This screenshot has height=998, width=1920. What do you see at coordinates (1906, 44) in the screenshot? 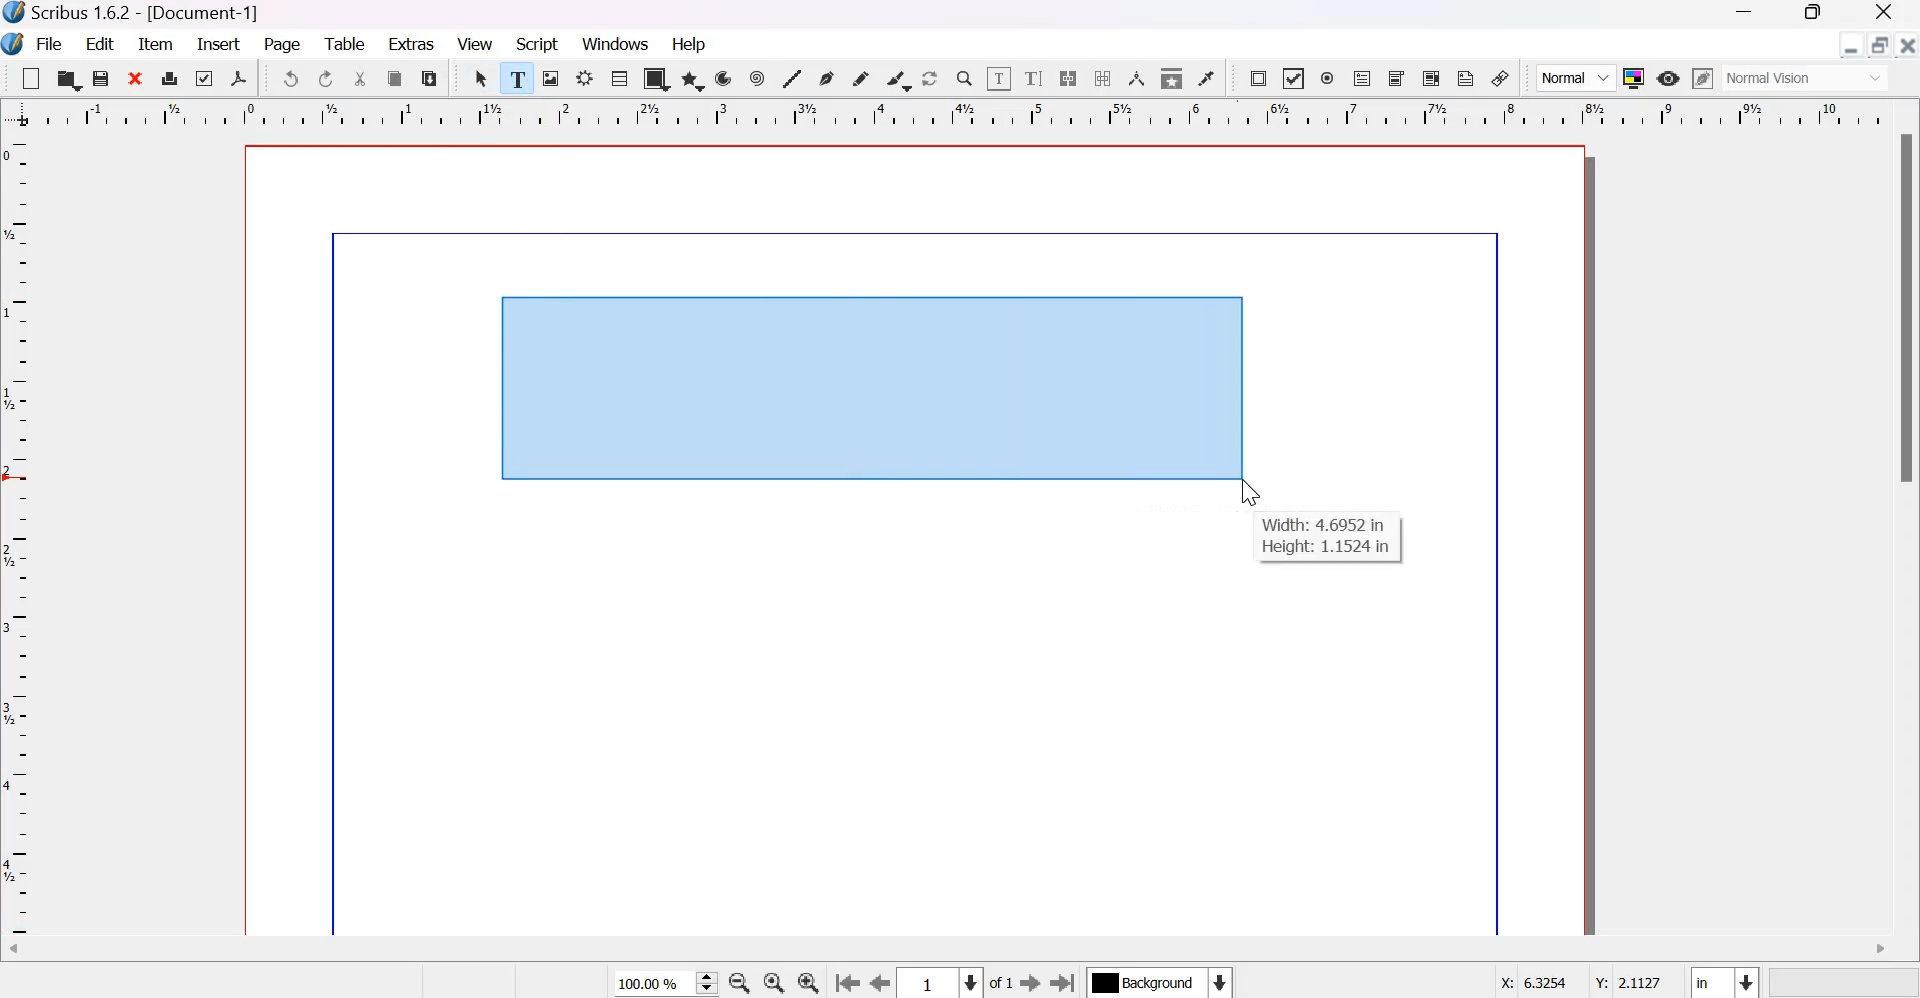
I see `close` at bounding box center [1906, 44].